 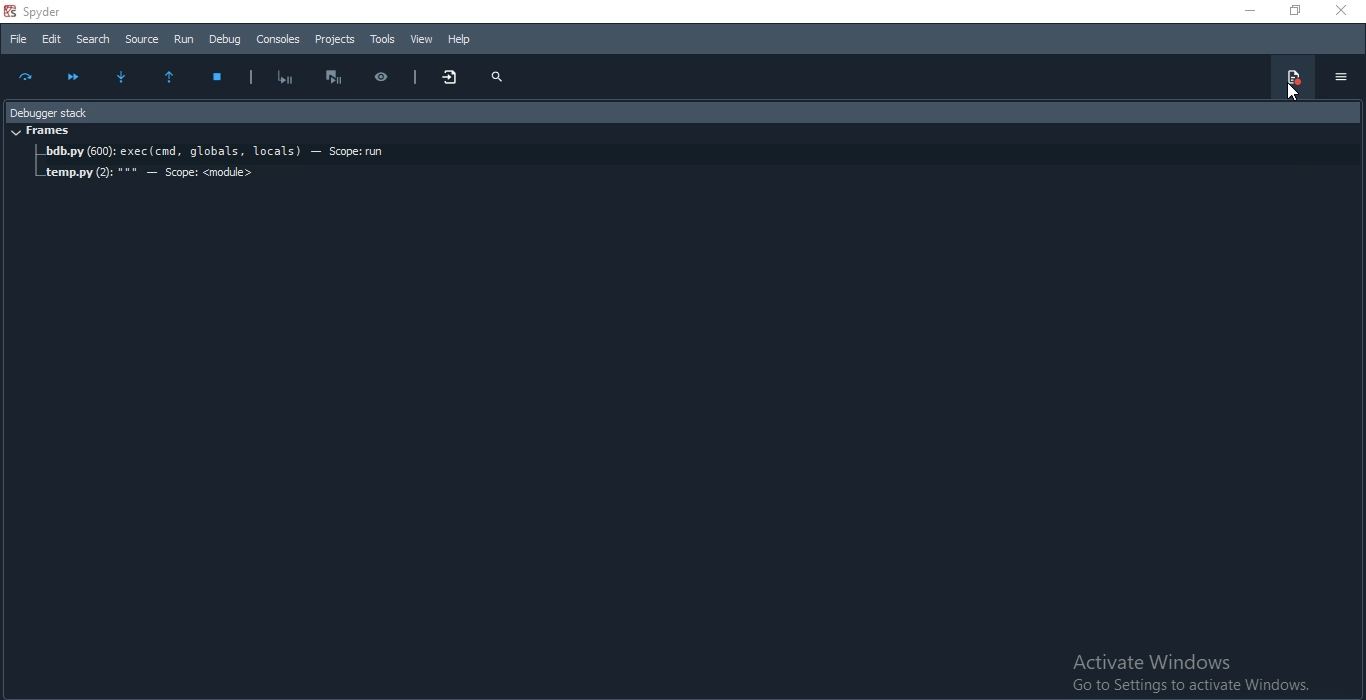 What do you see at coordinates (222, 78) in the screenshot?
I see `Stop debugging` at bounding box center [222, 78].